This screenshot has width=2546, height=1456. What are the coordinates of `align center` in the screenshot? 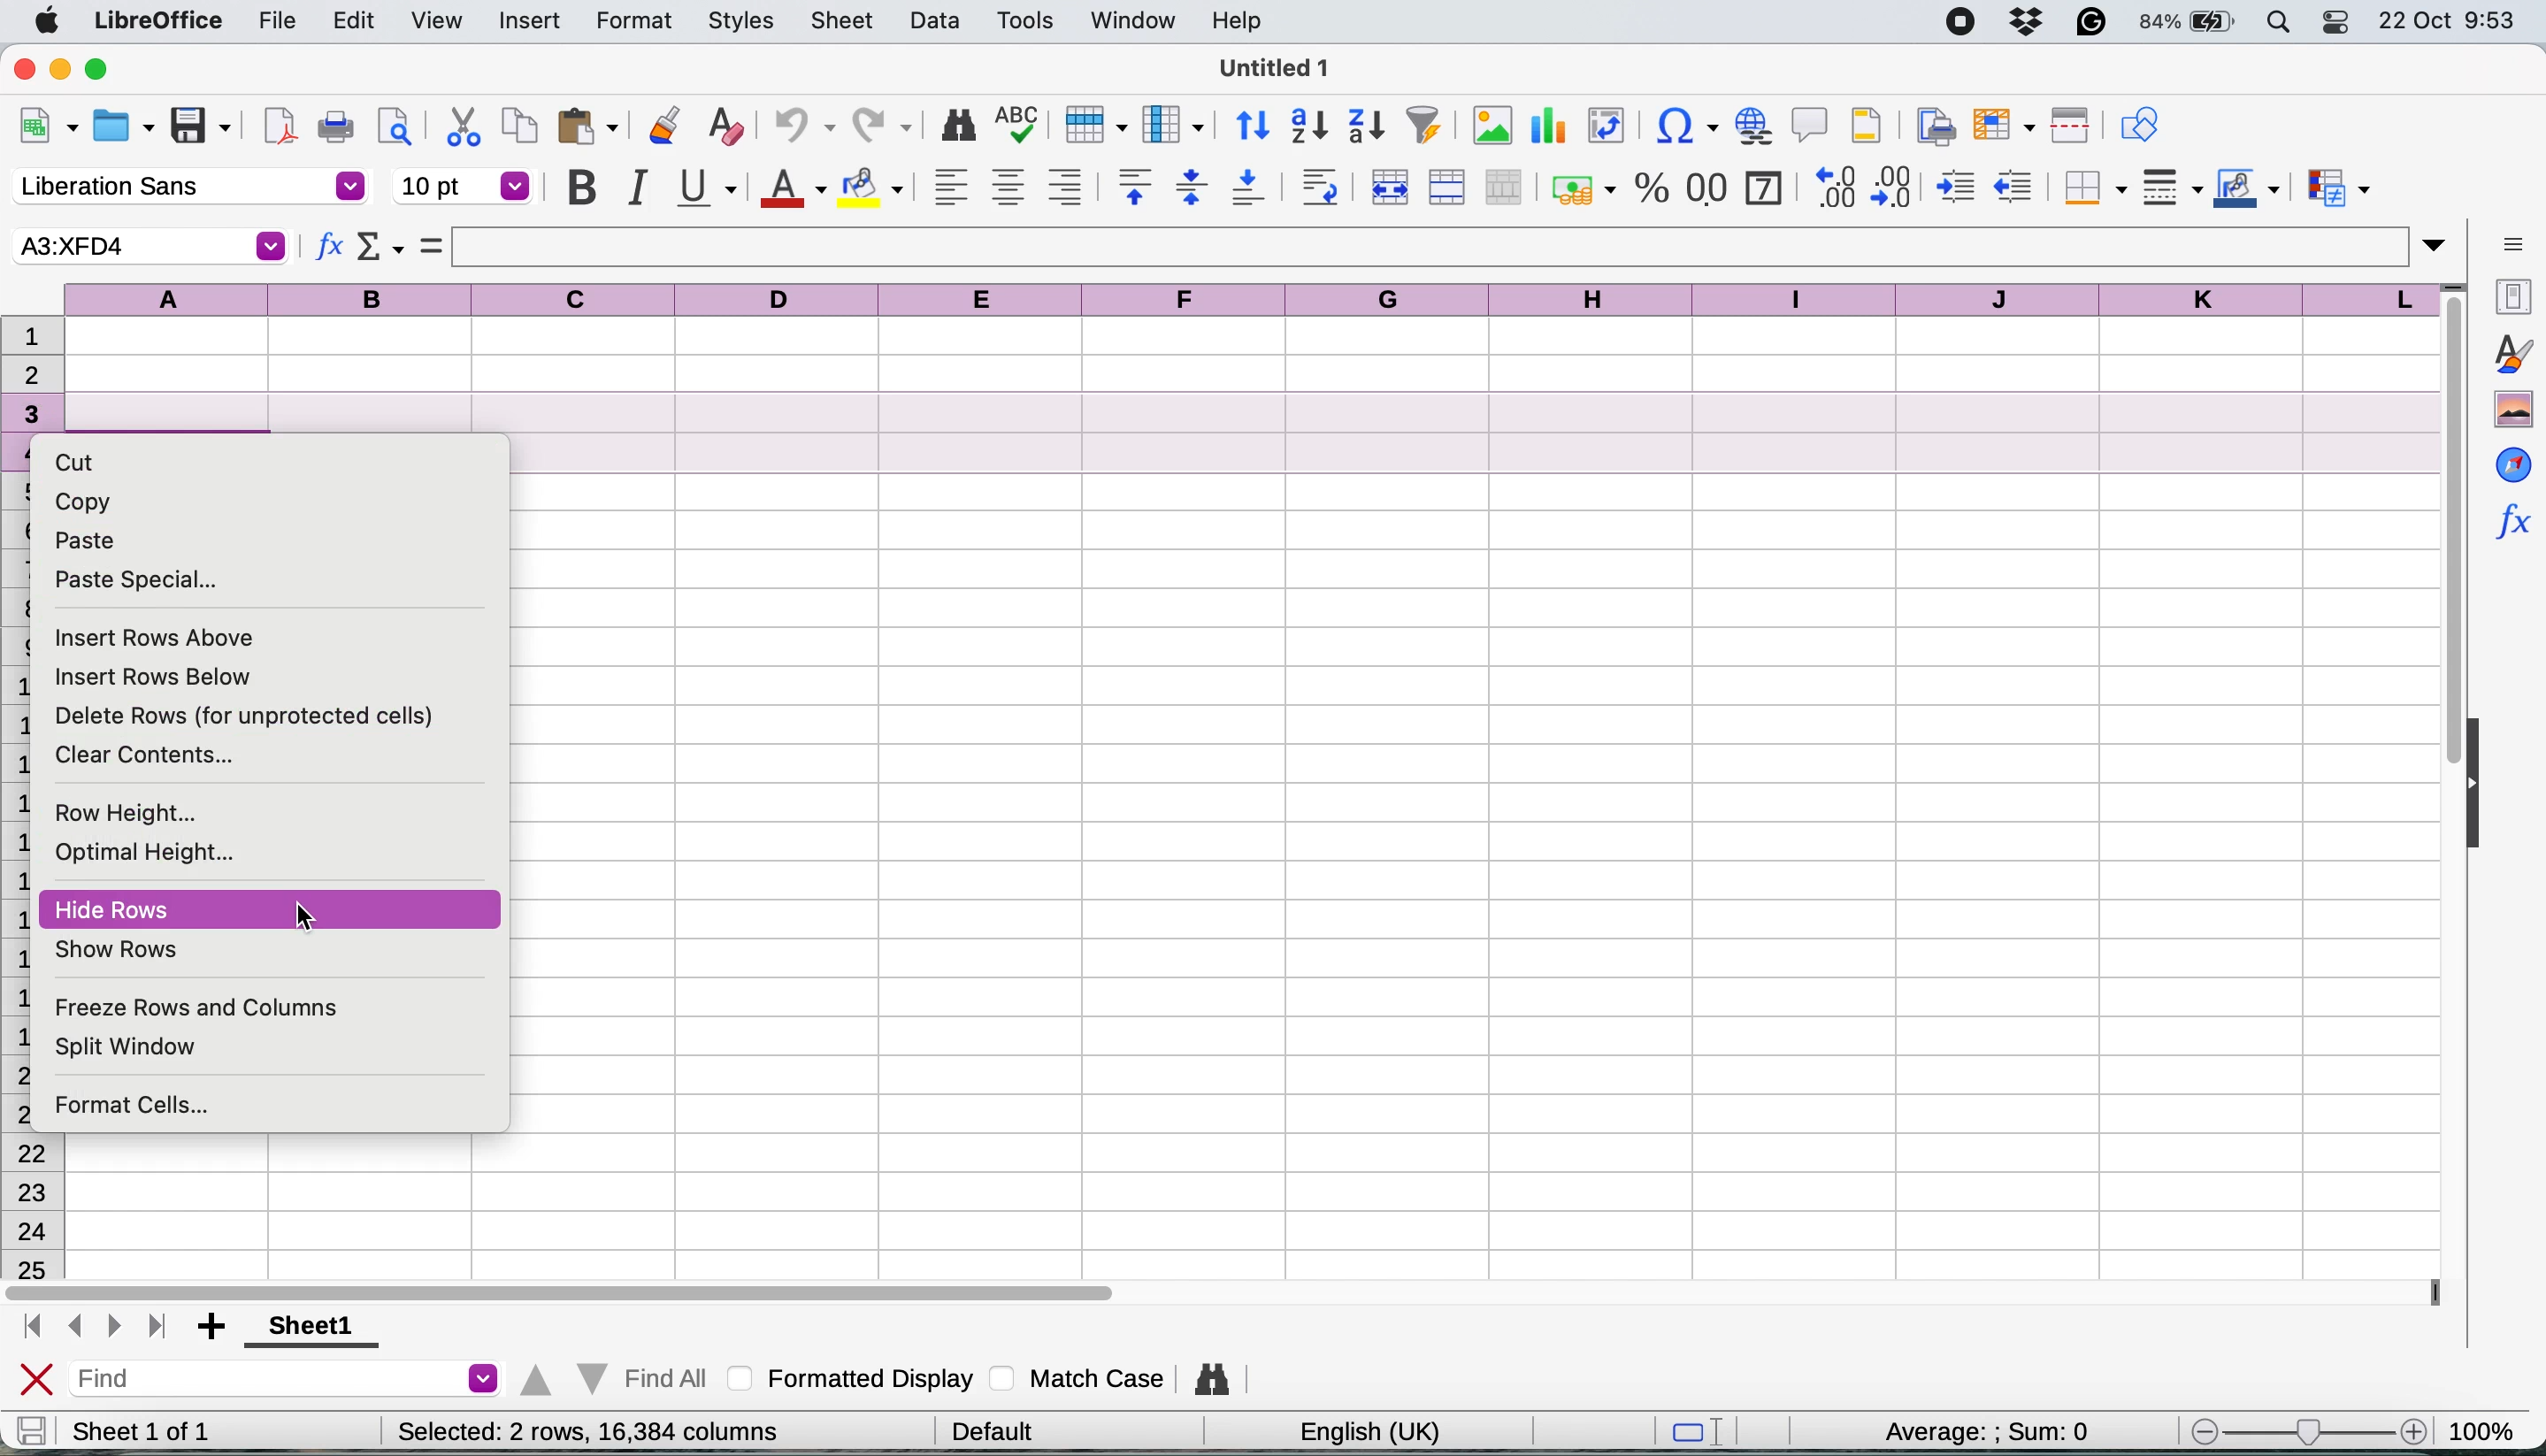 It's located at (1008, 188).